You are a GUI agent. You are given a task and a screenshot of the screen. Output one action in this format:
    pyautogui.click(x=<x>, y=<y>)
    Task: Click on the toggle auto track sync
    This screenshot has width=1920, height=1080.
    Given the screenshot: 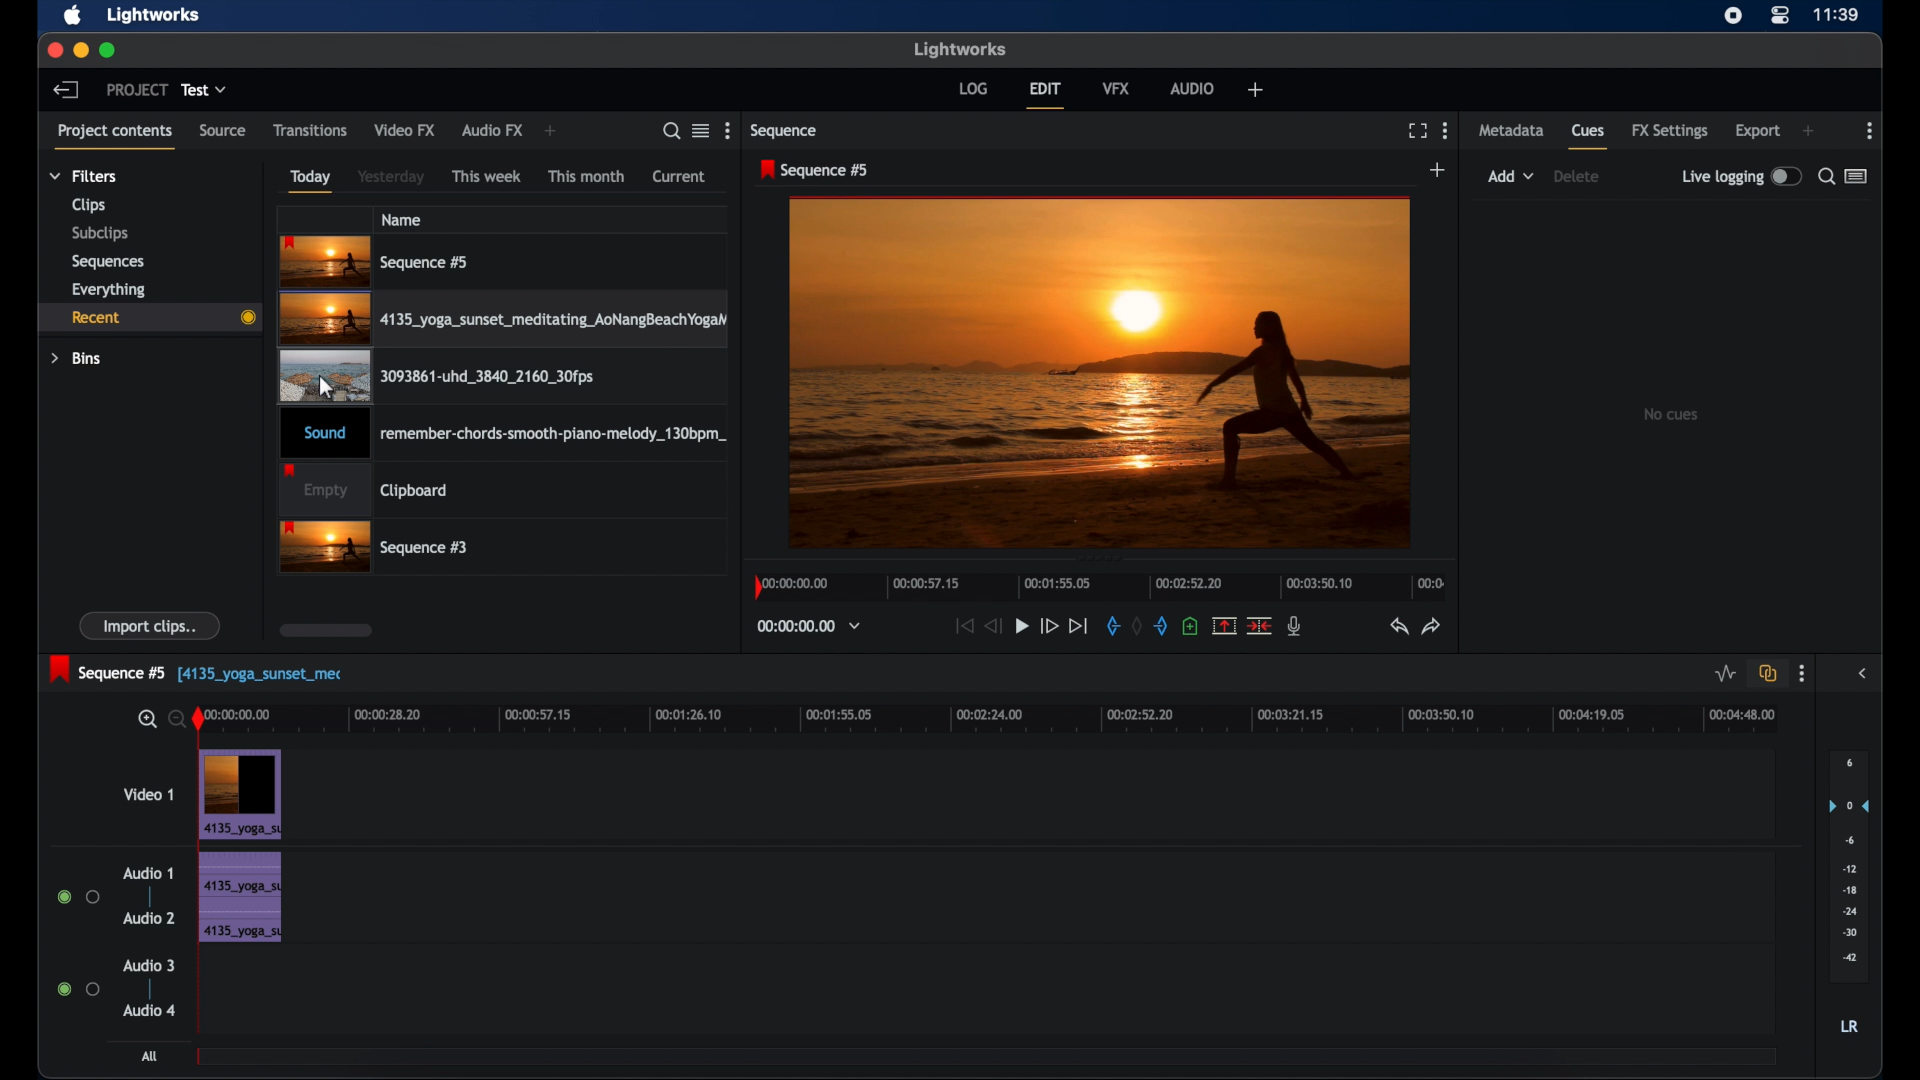 What is the action you would take?
    pyautogui.click(x=1768, y=673)
    